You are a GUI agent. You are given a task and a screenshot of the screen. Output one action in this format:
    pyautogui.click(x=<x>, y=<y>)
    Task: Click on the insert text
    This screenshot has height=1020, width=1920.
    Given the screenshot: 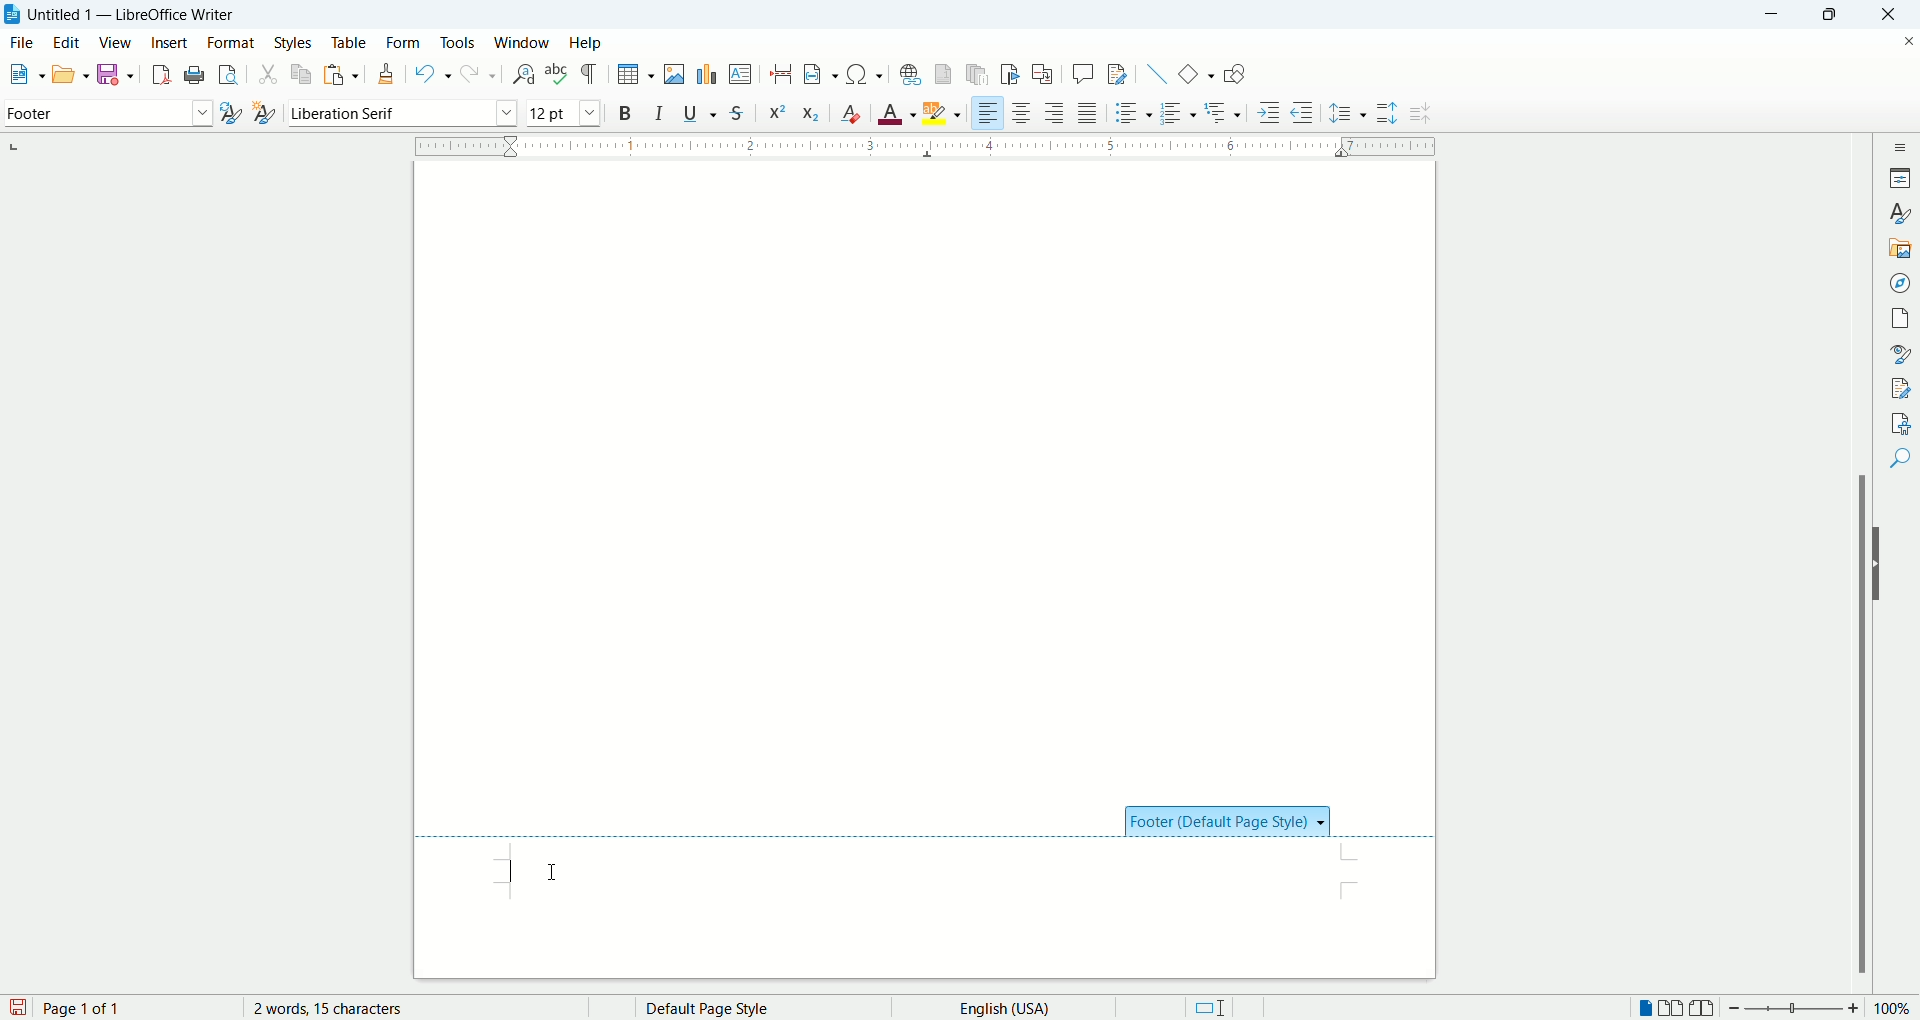 What is the action you would take?
    pyautogui.click(x=739, y=75)
    